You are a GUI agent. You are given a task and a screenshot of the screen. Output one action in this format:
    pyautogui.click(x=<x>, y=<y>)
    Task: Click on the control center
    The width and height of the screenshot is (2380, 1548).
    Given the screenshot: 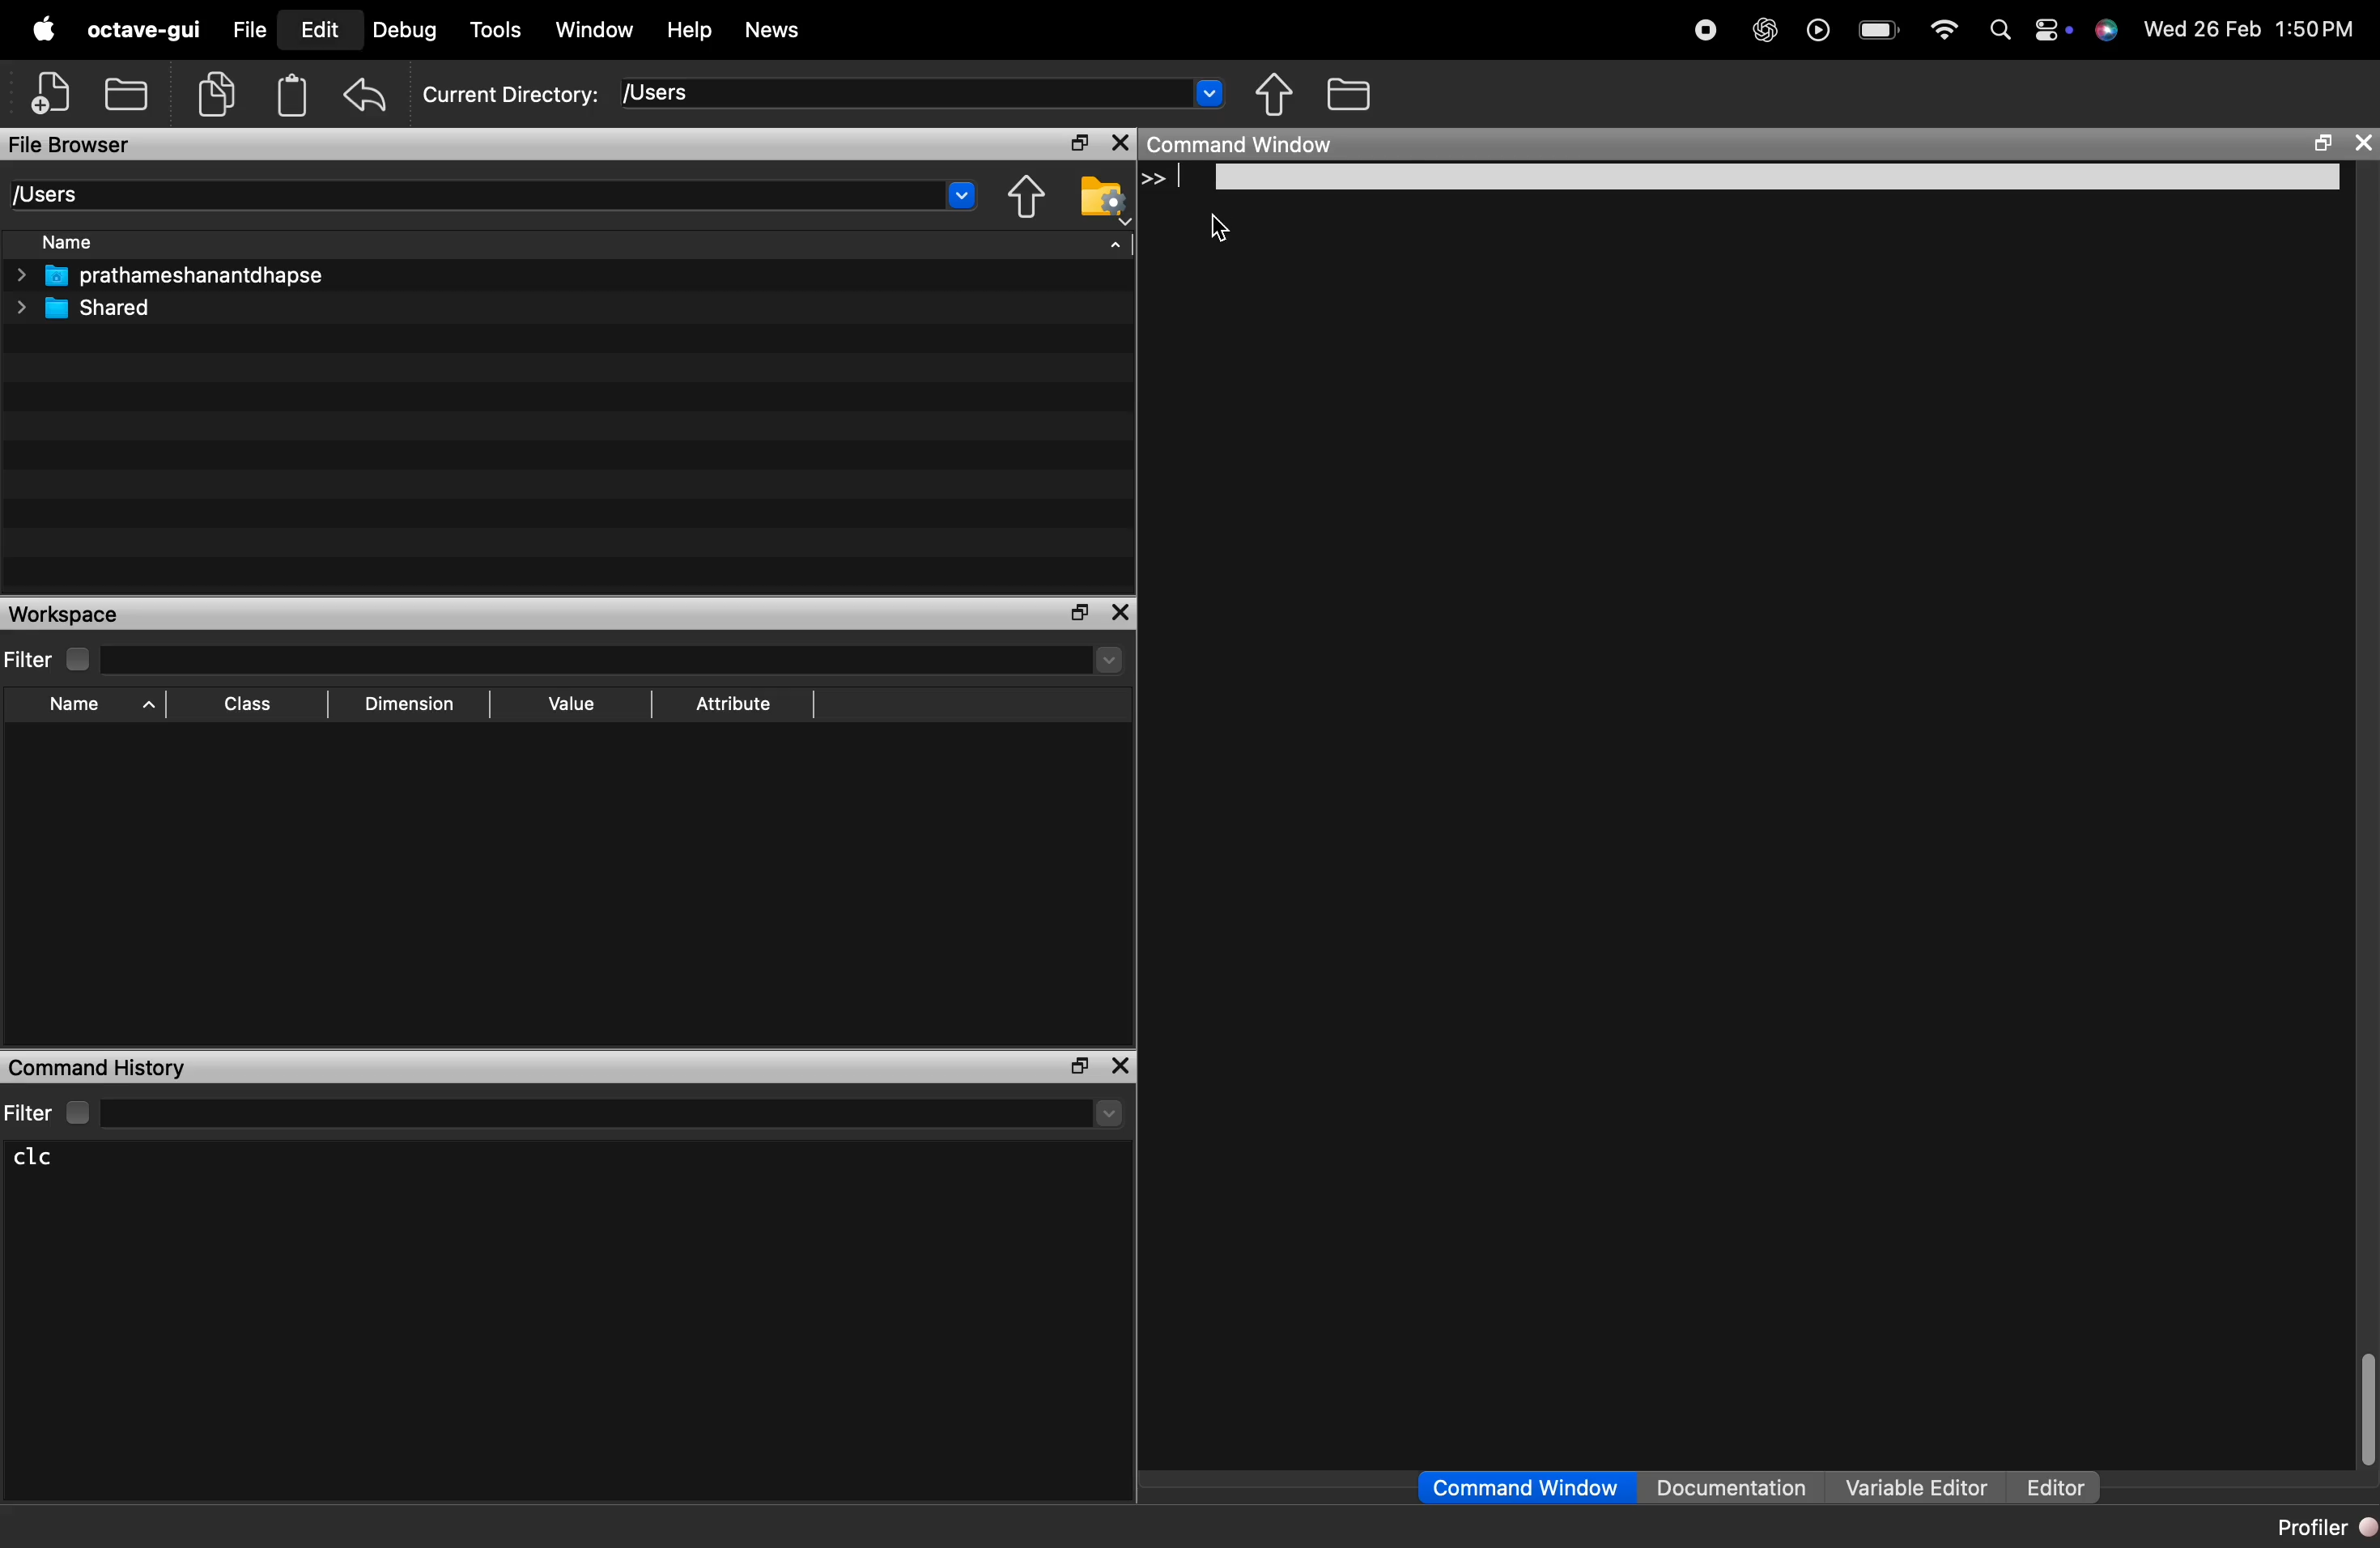 What is the action you would take?
    pyautogui.click(x=2044, y=28)
    